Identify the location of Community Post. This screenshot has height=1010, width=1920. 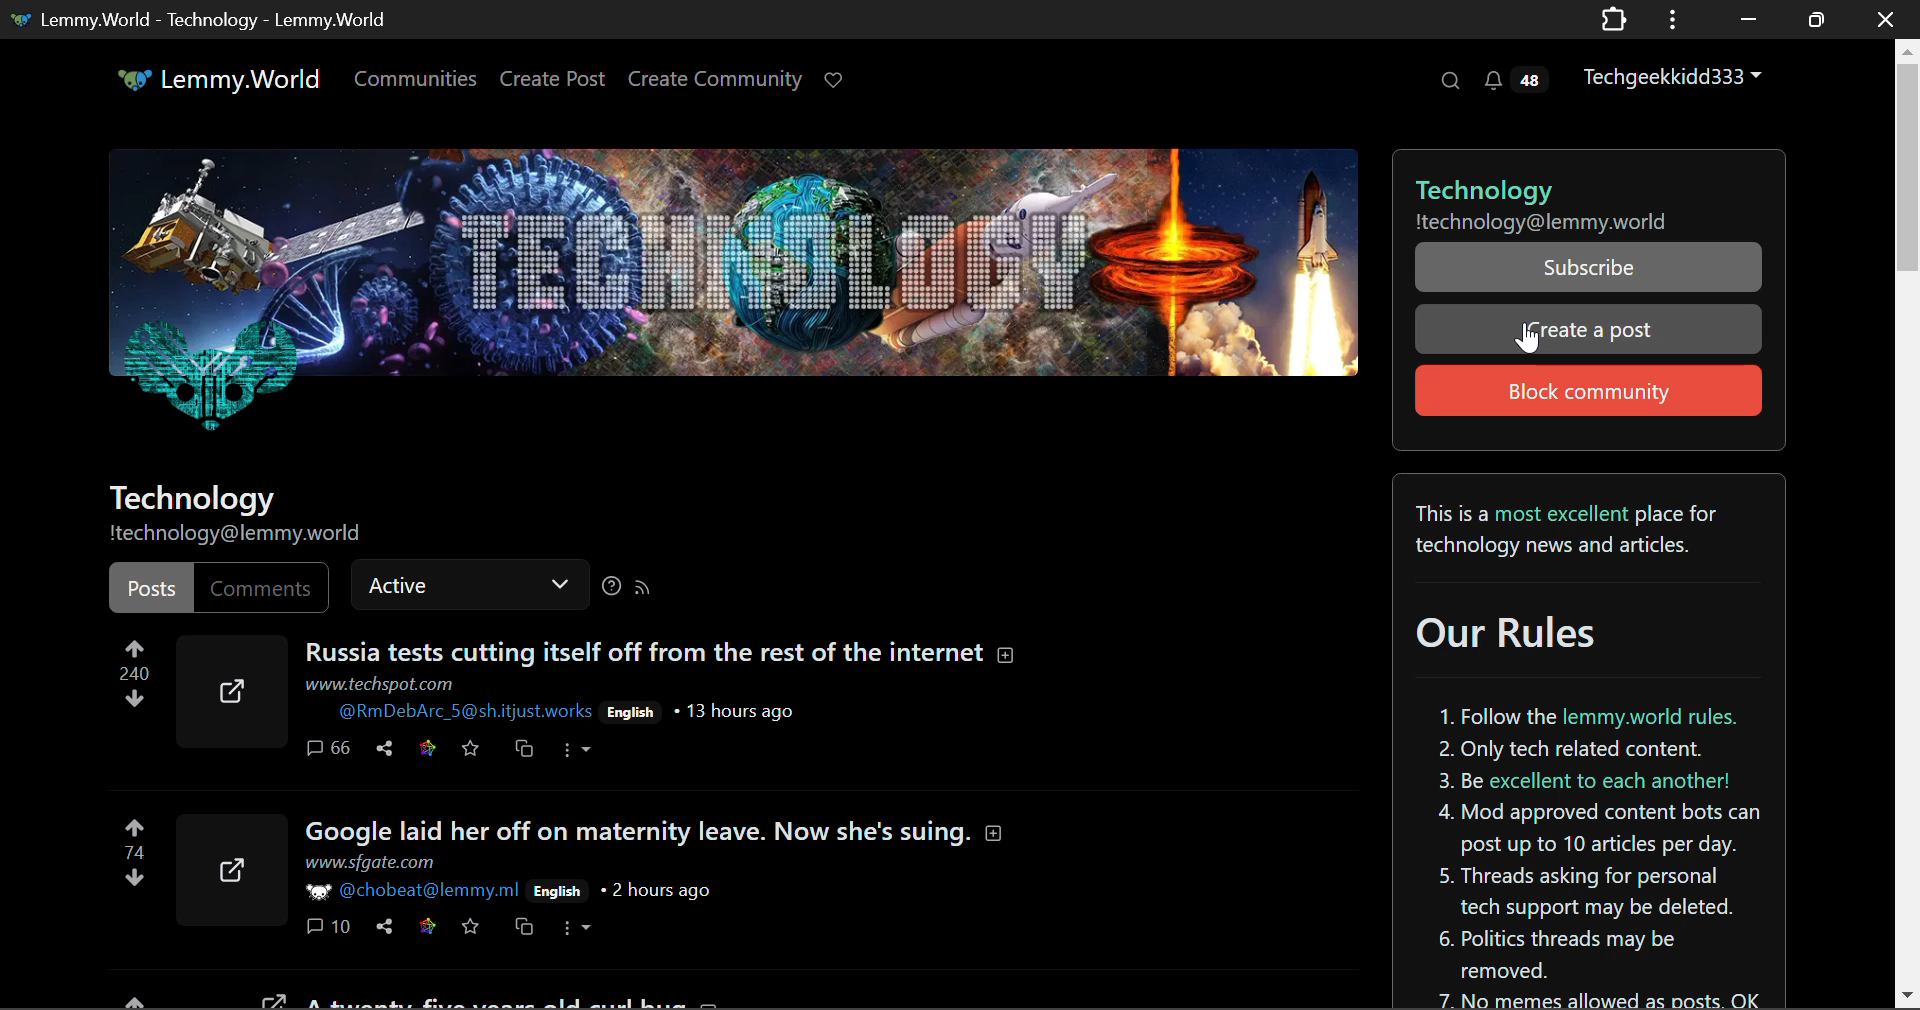
(606, 1001).